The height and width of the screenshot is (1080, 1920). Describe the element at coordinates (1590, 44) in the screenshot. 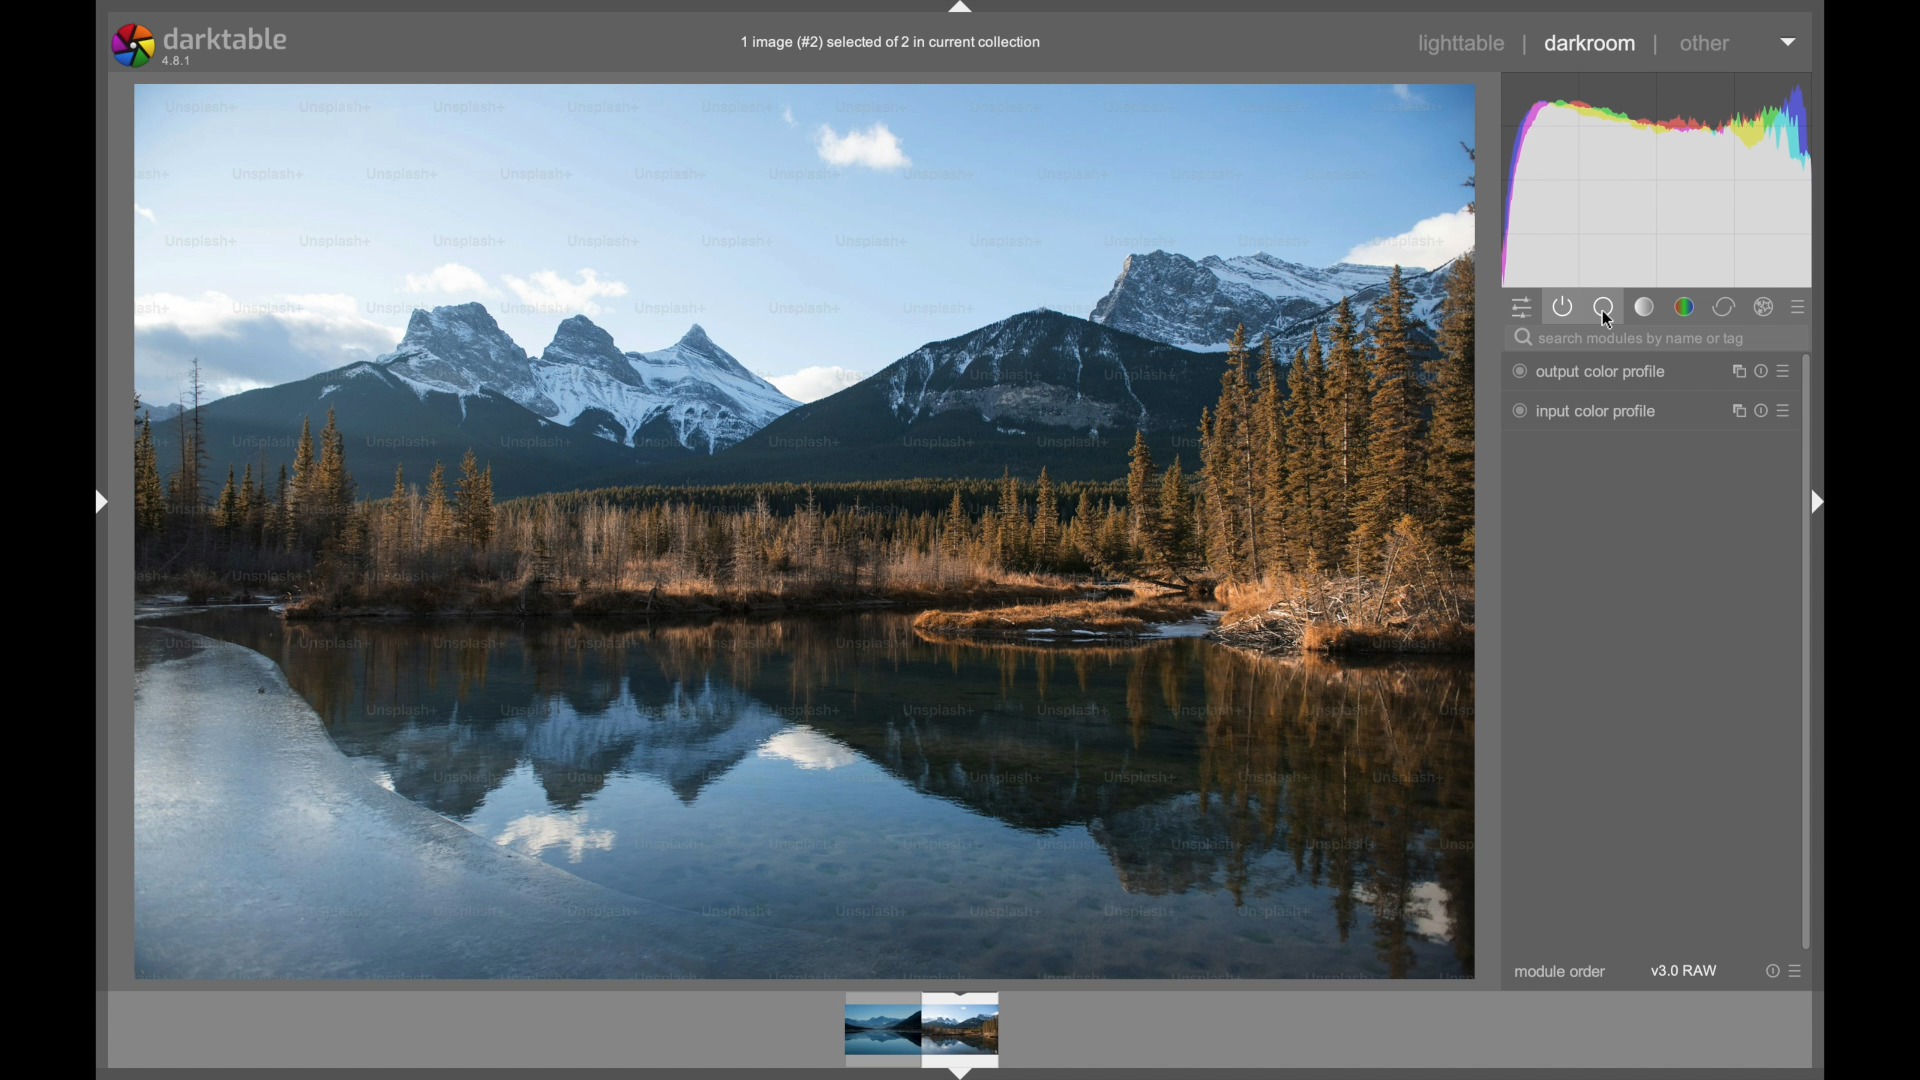

I see `darkroom` at that location.